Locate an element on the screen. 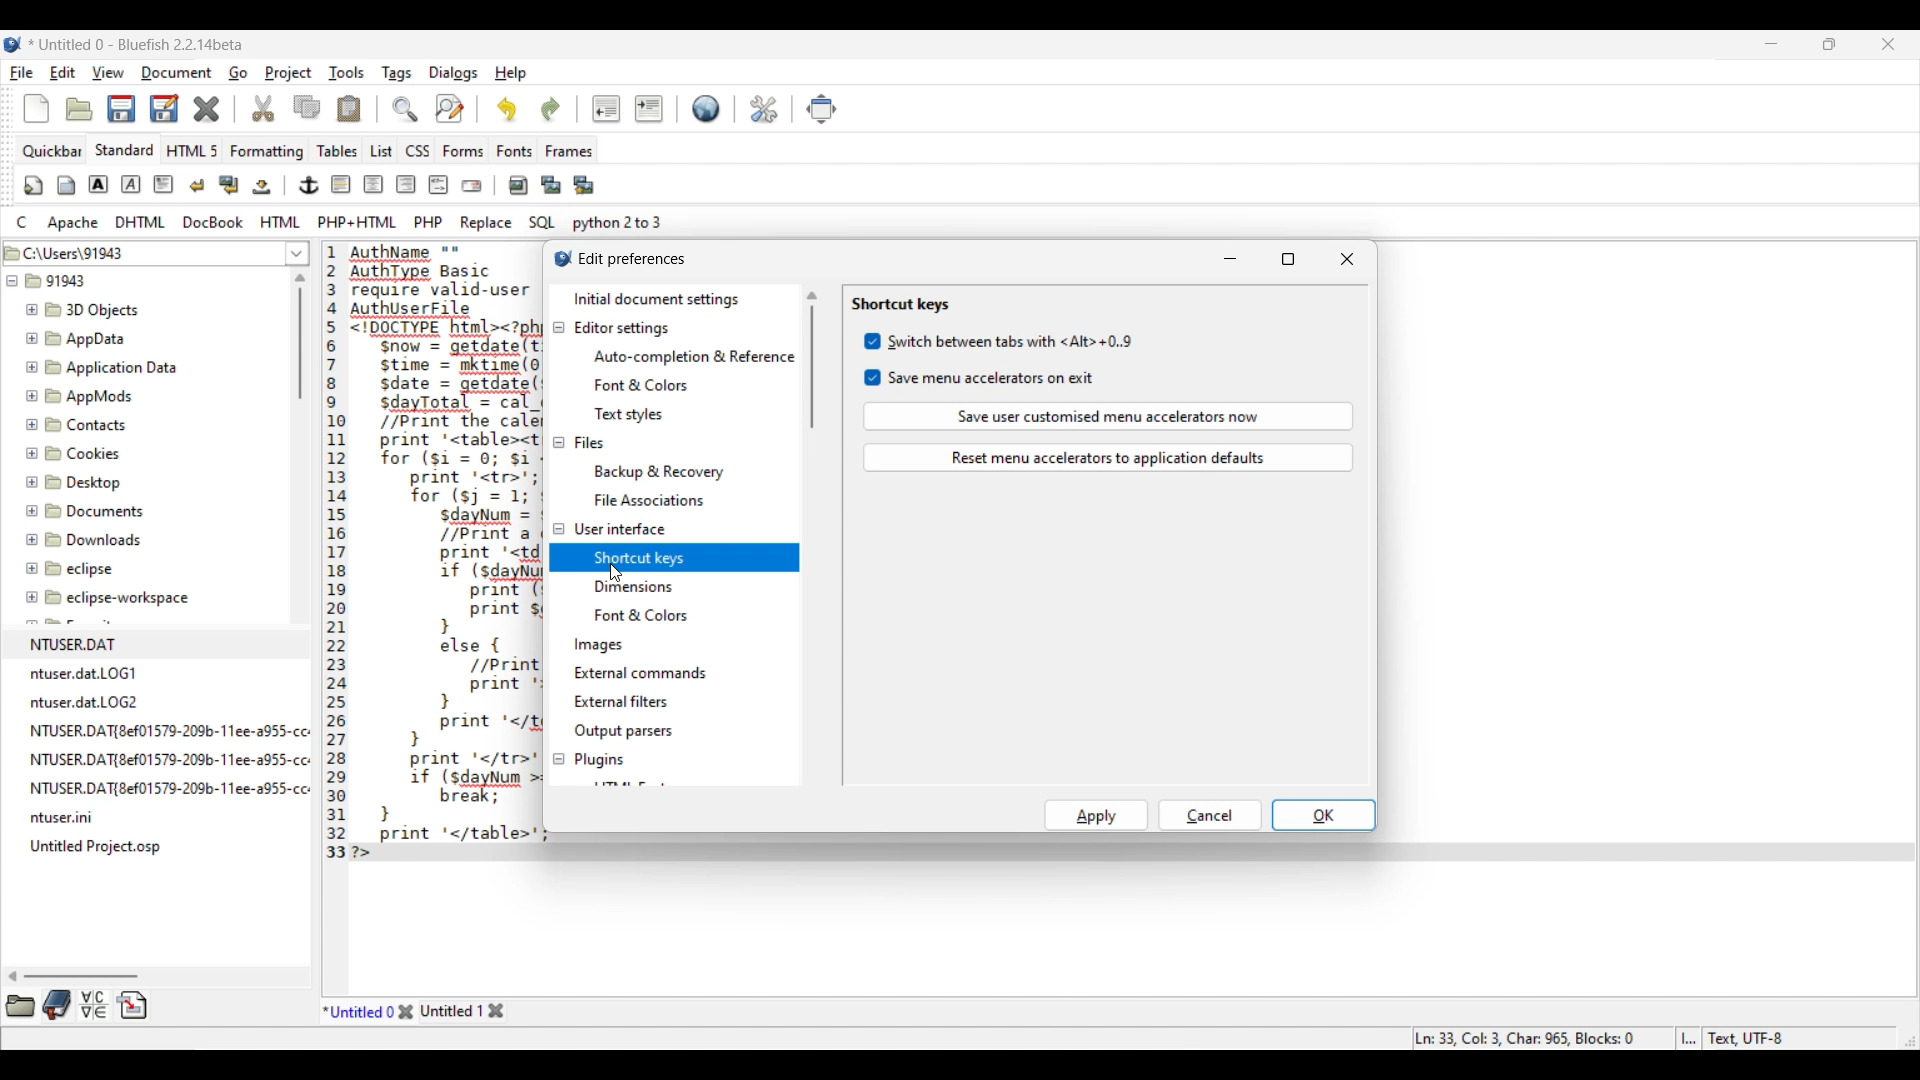 This screenshot has width=1920, height=1080.  3D Objects. is located at coordinates (85, 311).